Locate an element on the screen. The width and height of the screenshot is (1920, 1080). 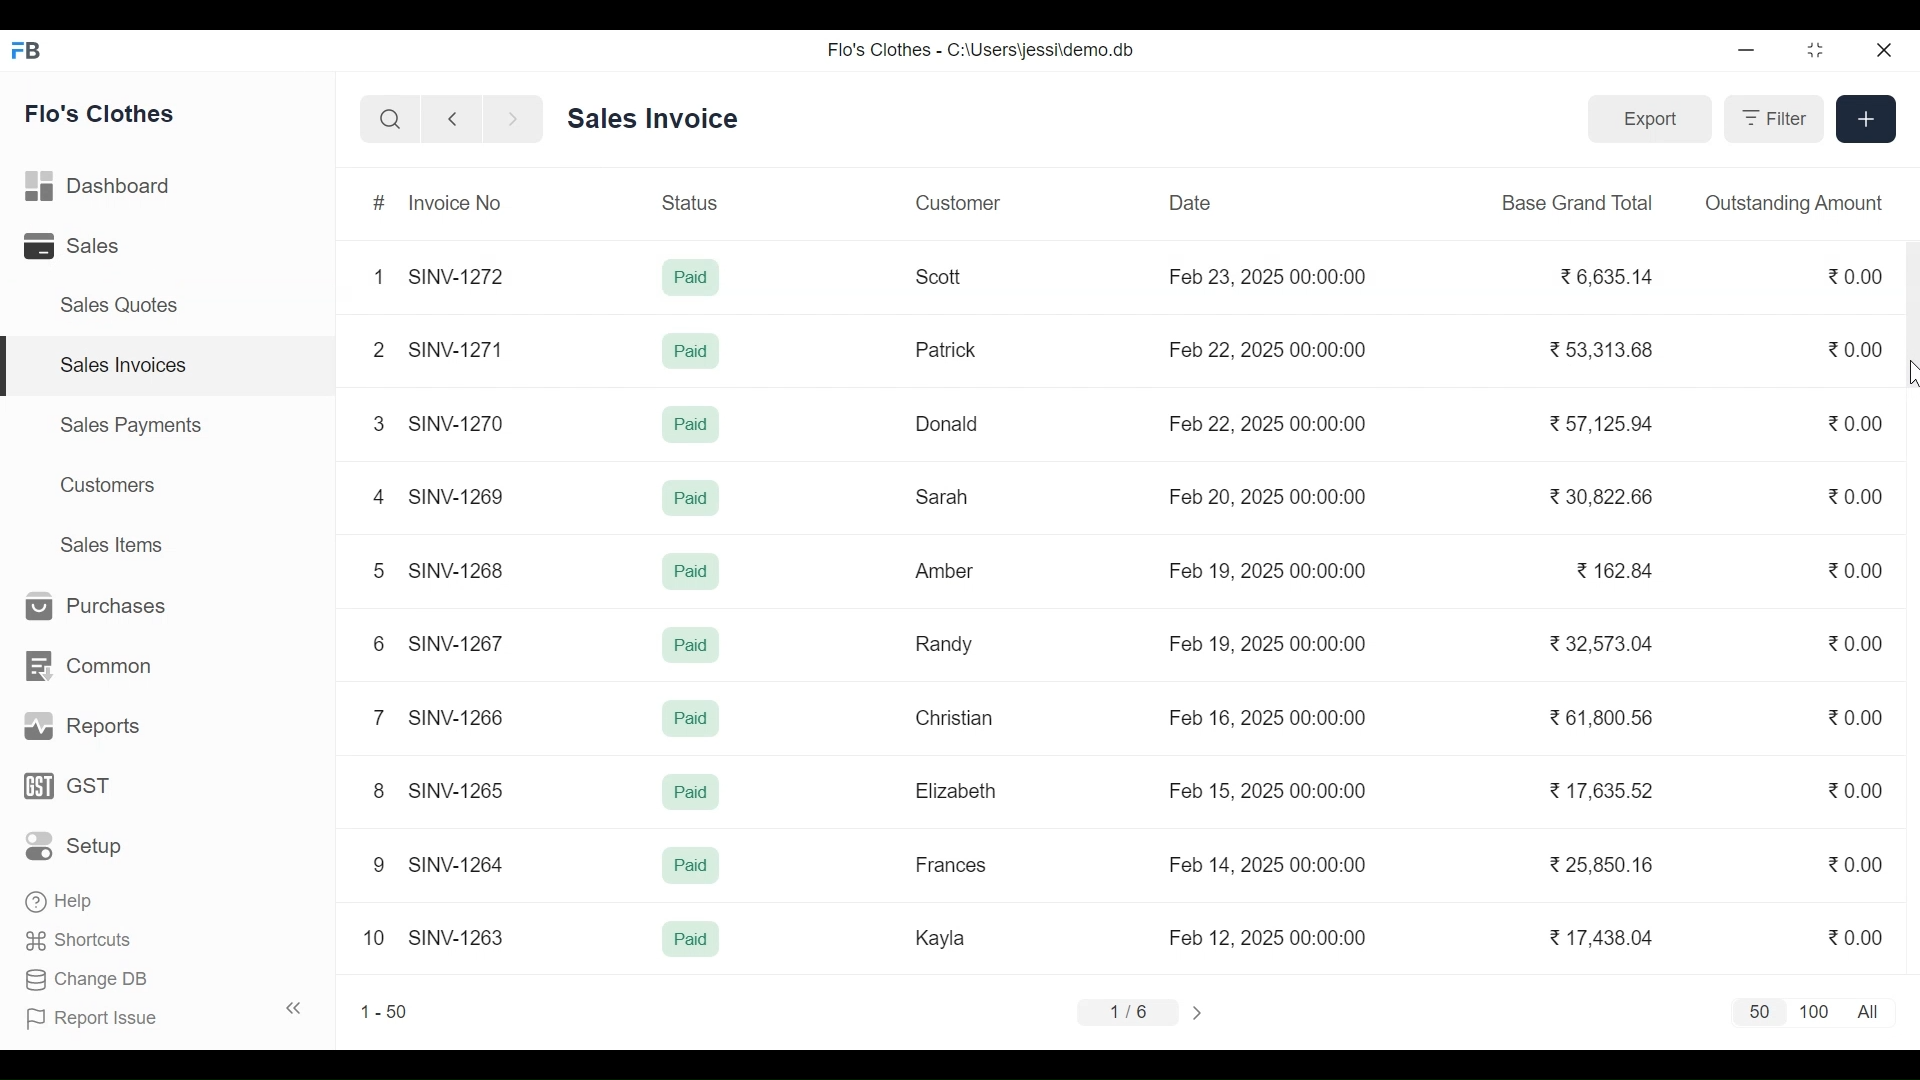
0.00 is located at coordinates (1862, 937).